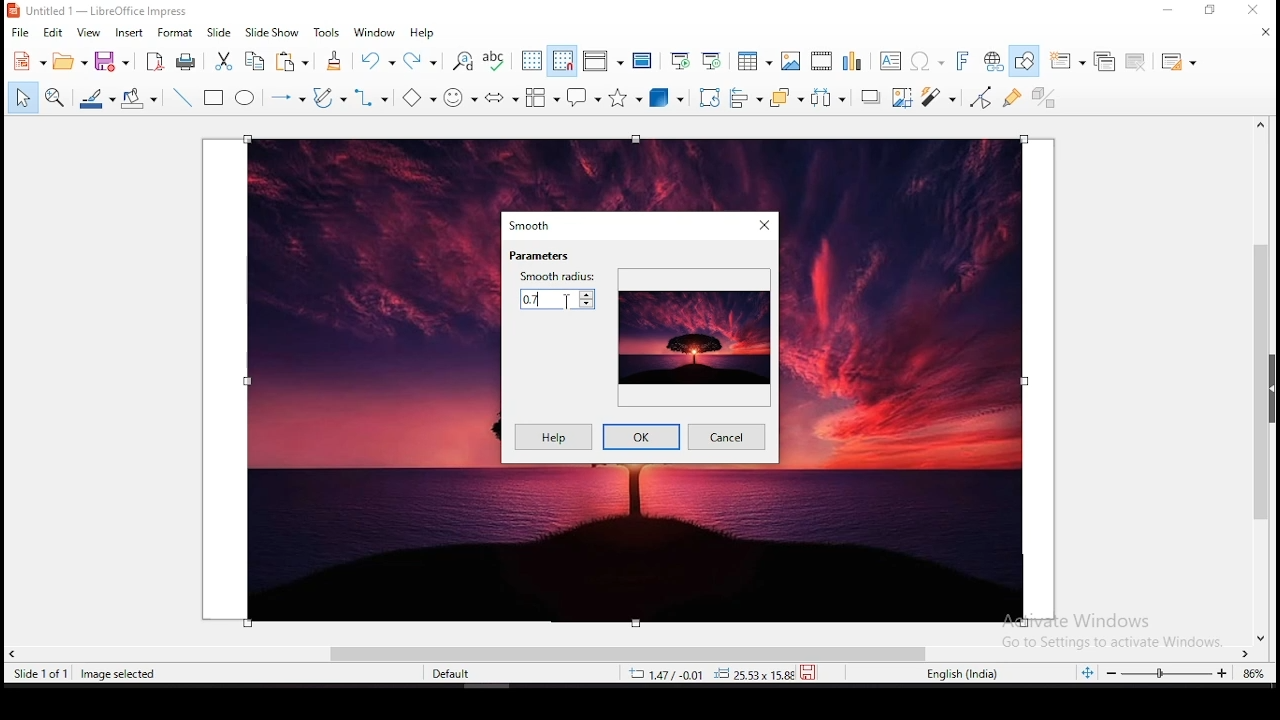 This screenshot has height=720, width=1280. What do you see at coordinates (785, 98) in the screenshot?
I see `arrange` at bounding box center [785, 98].